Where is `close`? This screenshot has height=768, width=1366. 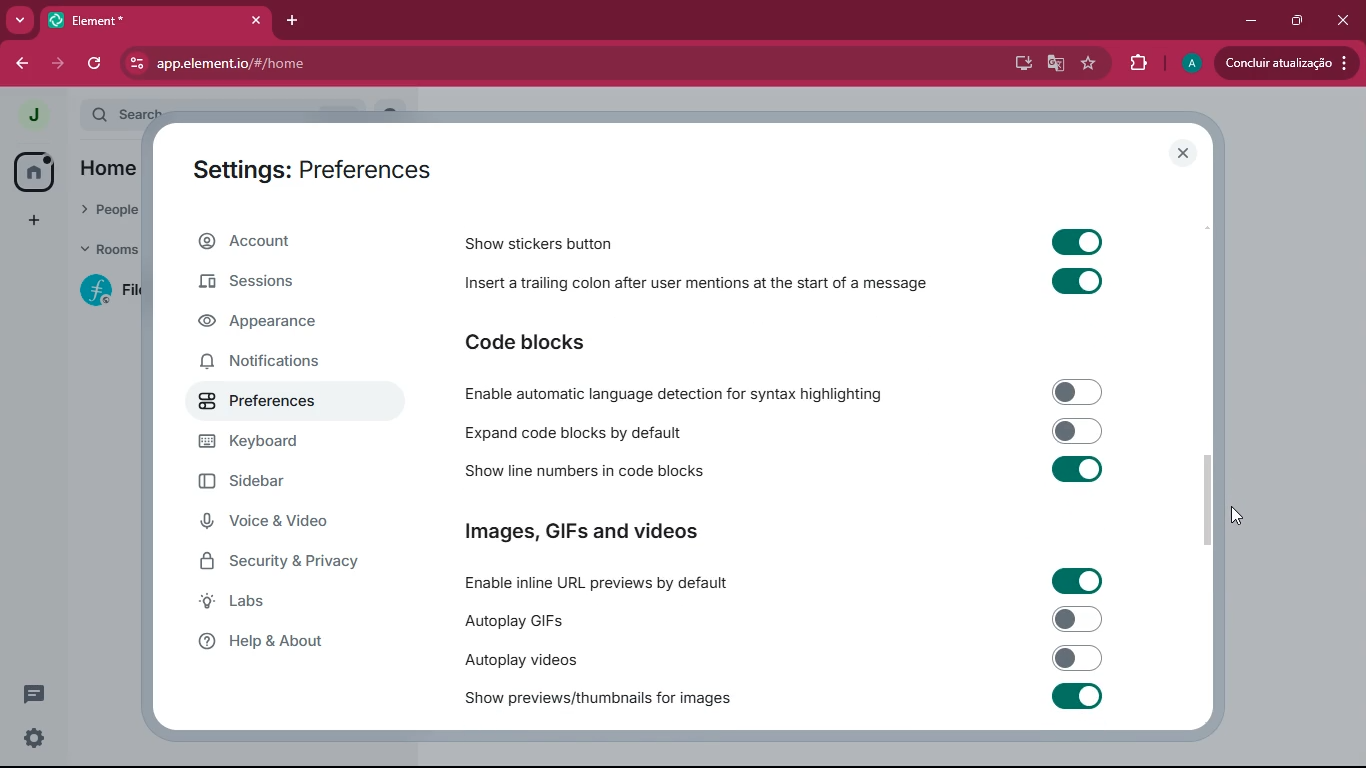 close is located at coordinates (1345, 18).